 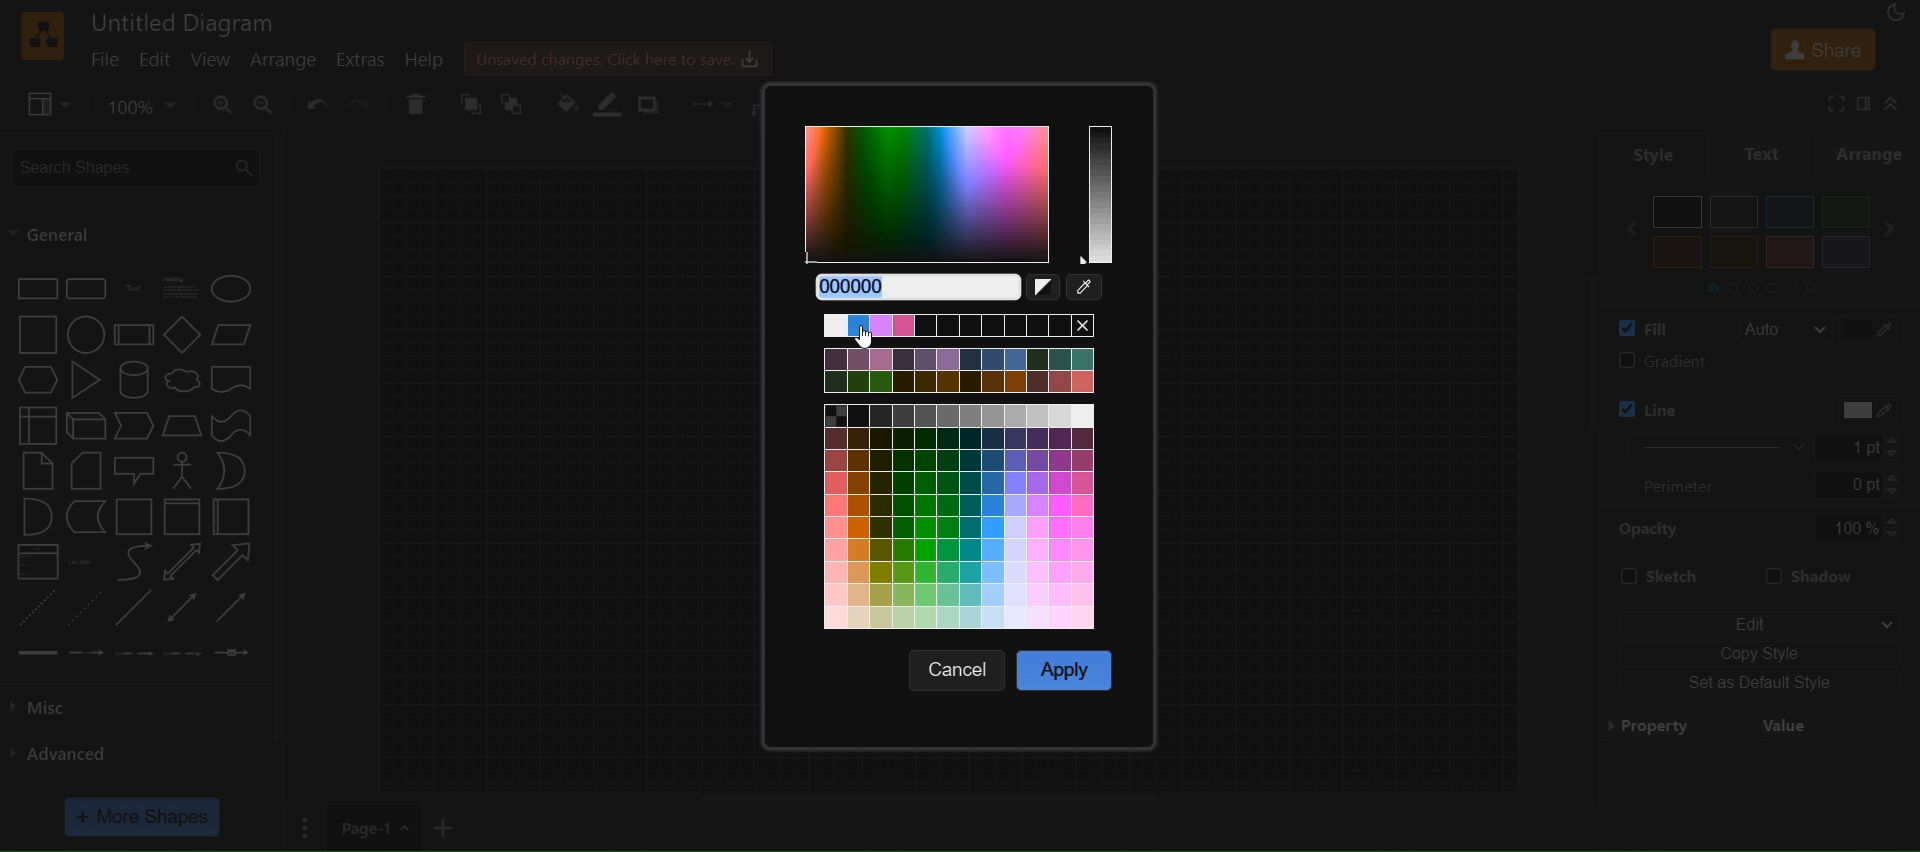 What do you see at coordinates (1574, 377) in the screenshot?
I see `scroll` at bounding box center [1574, 377].